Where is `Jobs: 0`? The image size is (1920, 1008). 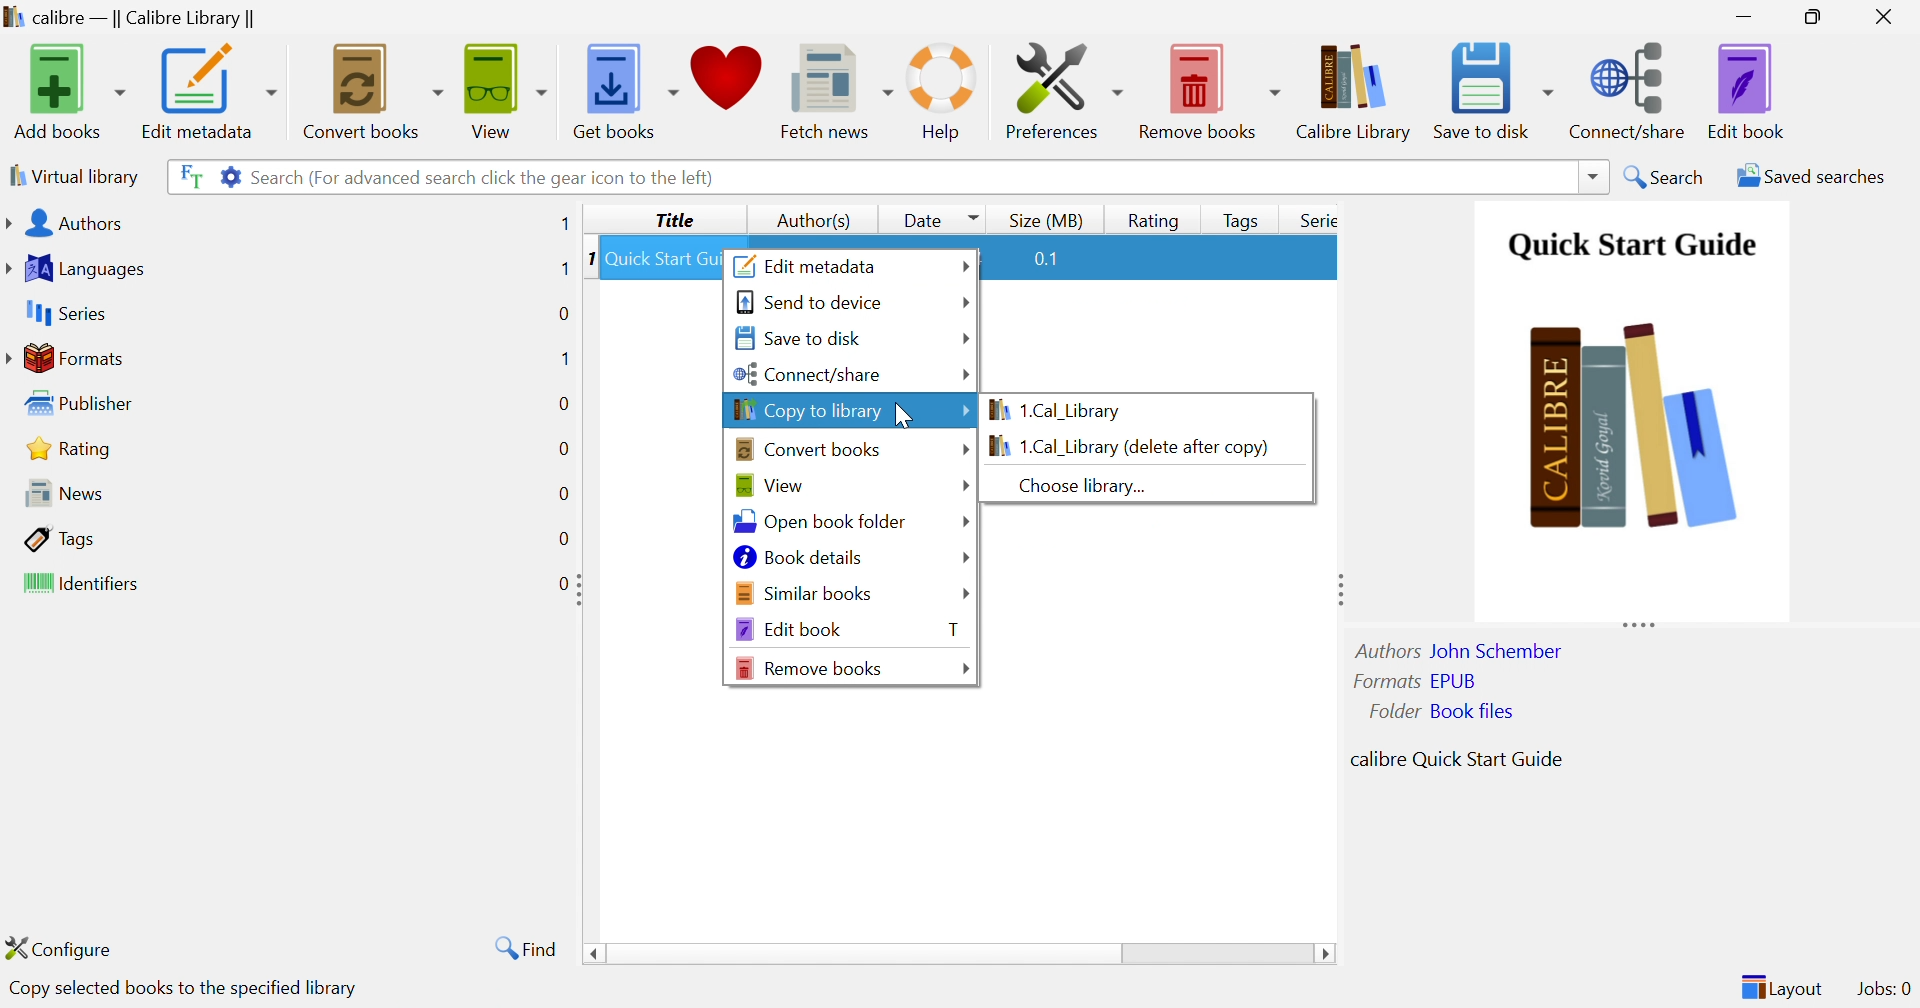 Jobs: 0 is located at coordinates (1882, 989).